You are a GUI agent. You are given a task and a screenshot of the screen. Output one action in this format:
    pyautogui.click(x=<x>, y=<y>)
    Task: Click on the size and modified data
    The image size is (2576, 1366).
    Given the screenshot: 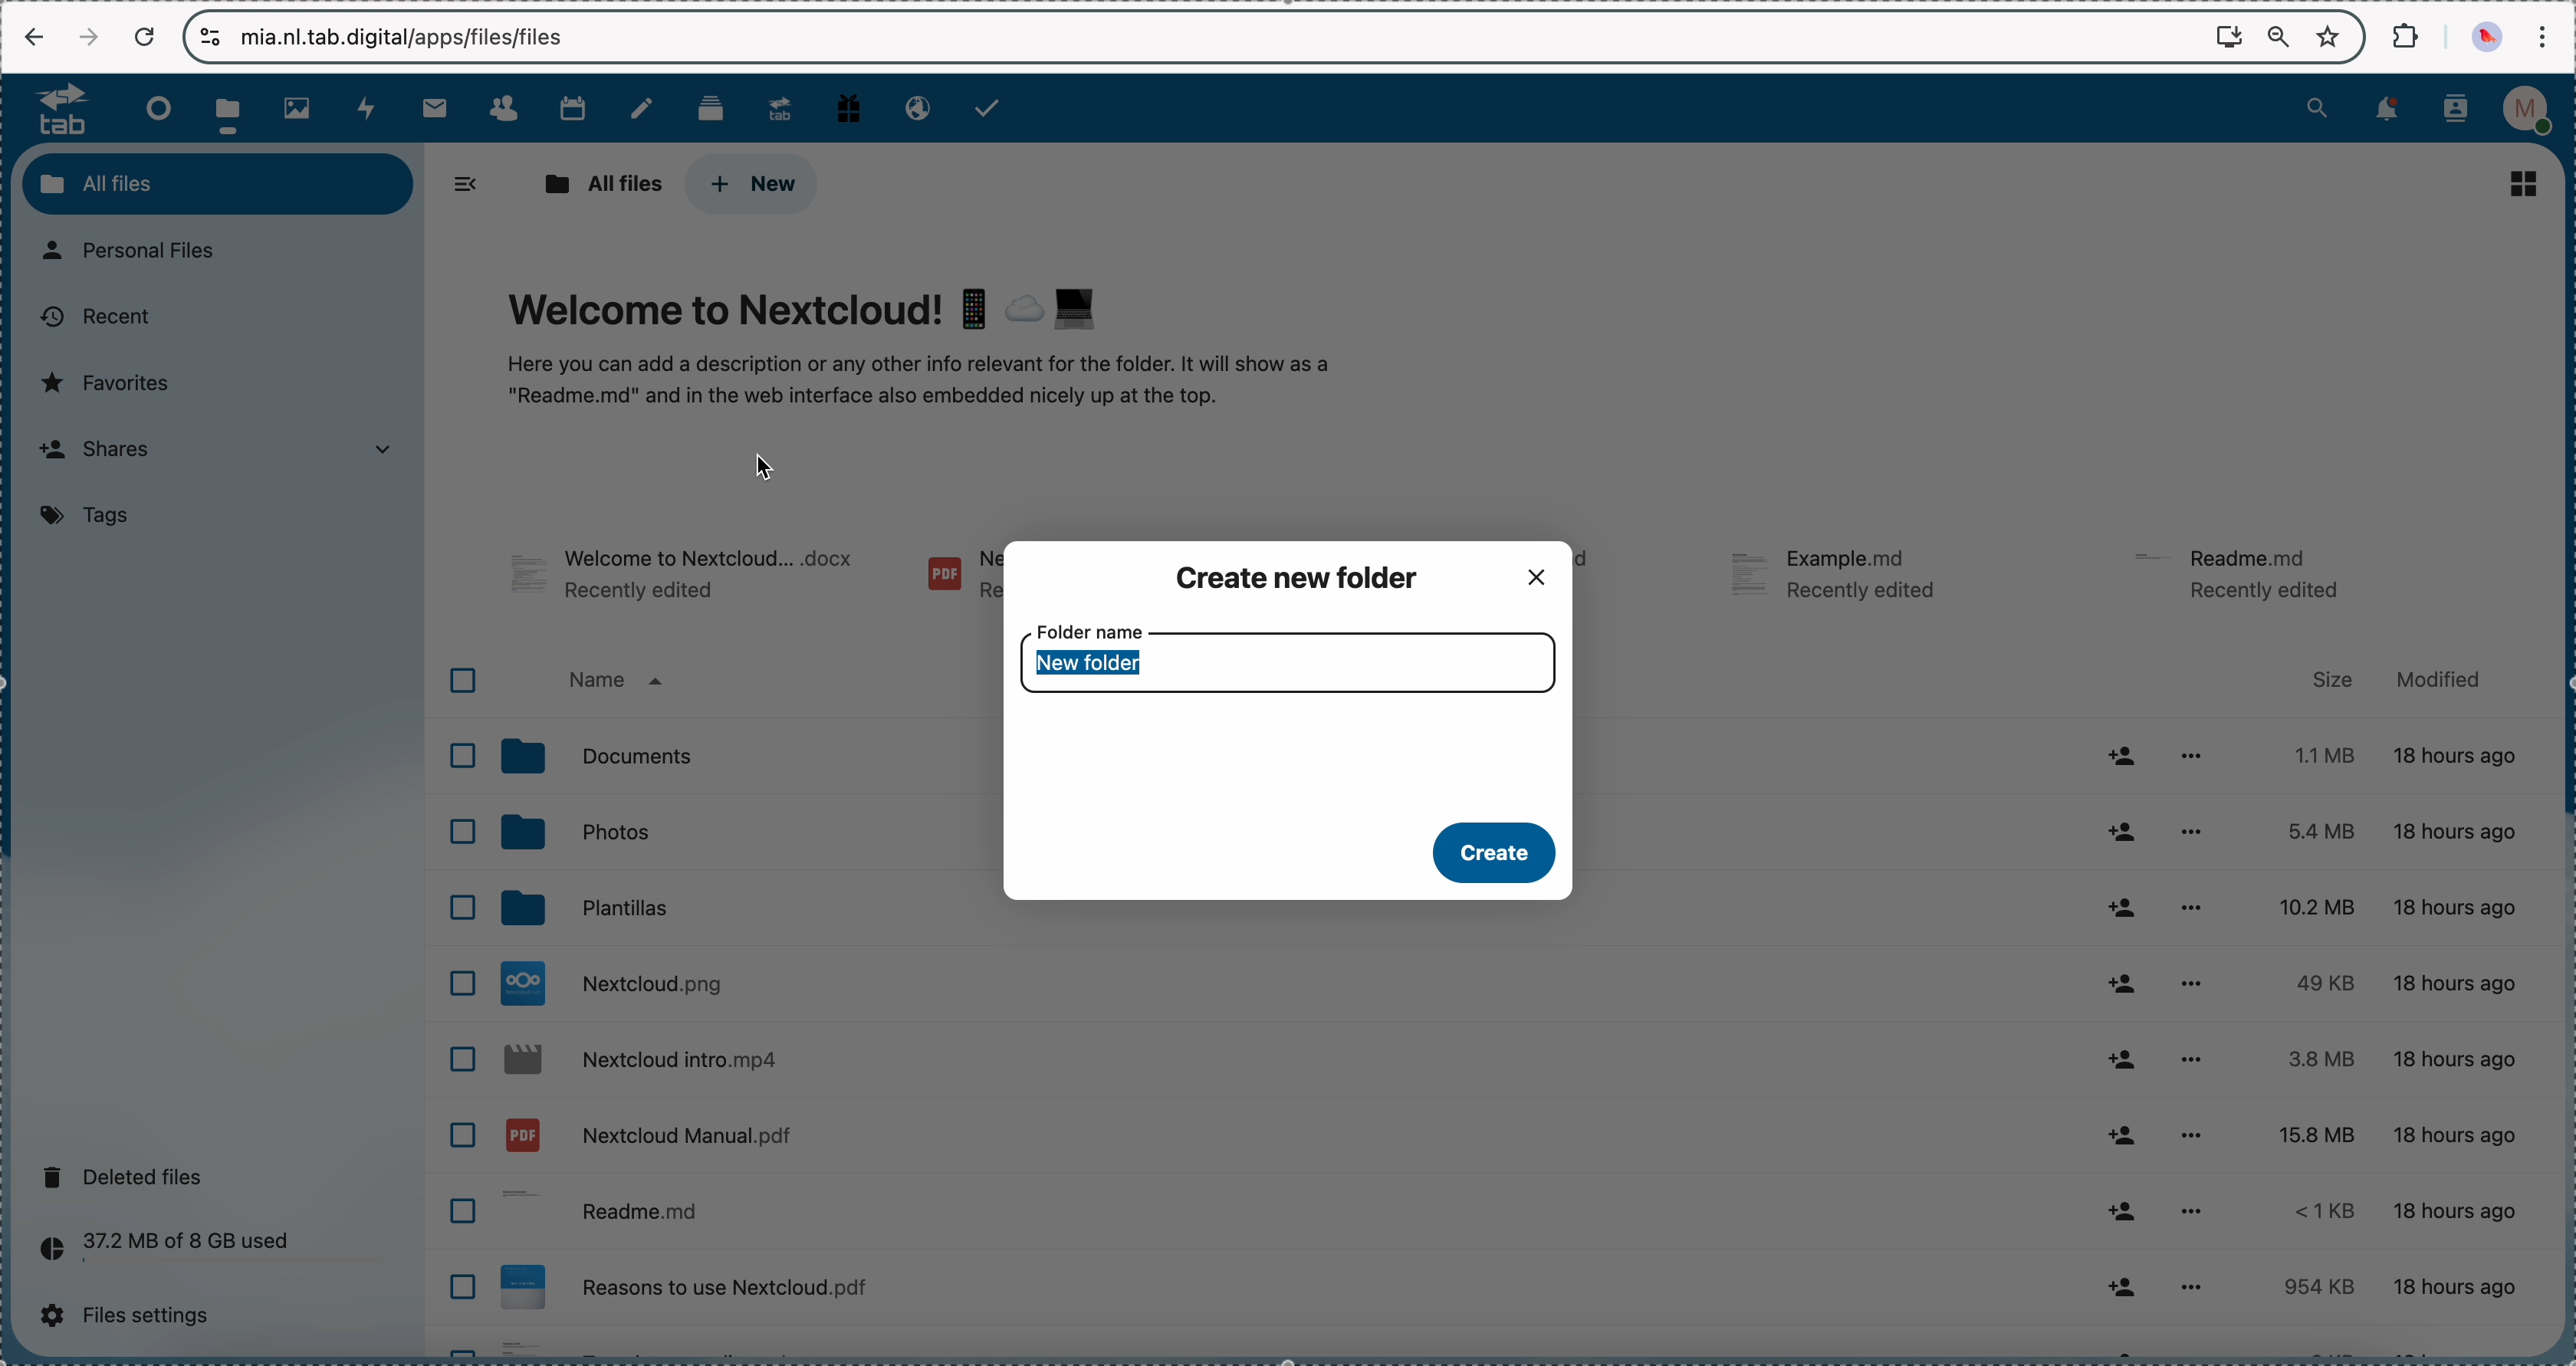 What is the action you would take?
    pyautogui.click(x=2409, y=1024)
    